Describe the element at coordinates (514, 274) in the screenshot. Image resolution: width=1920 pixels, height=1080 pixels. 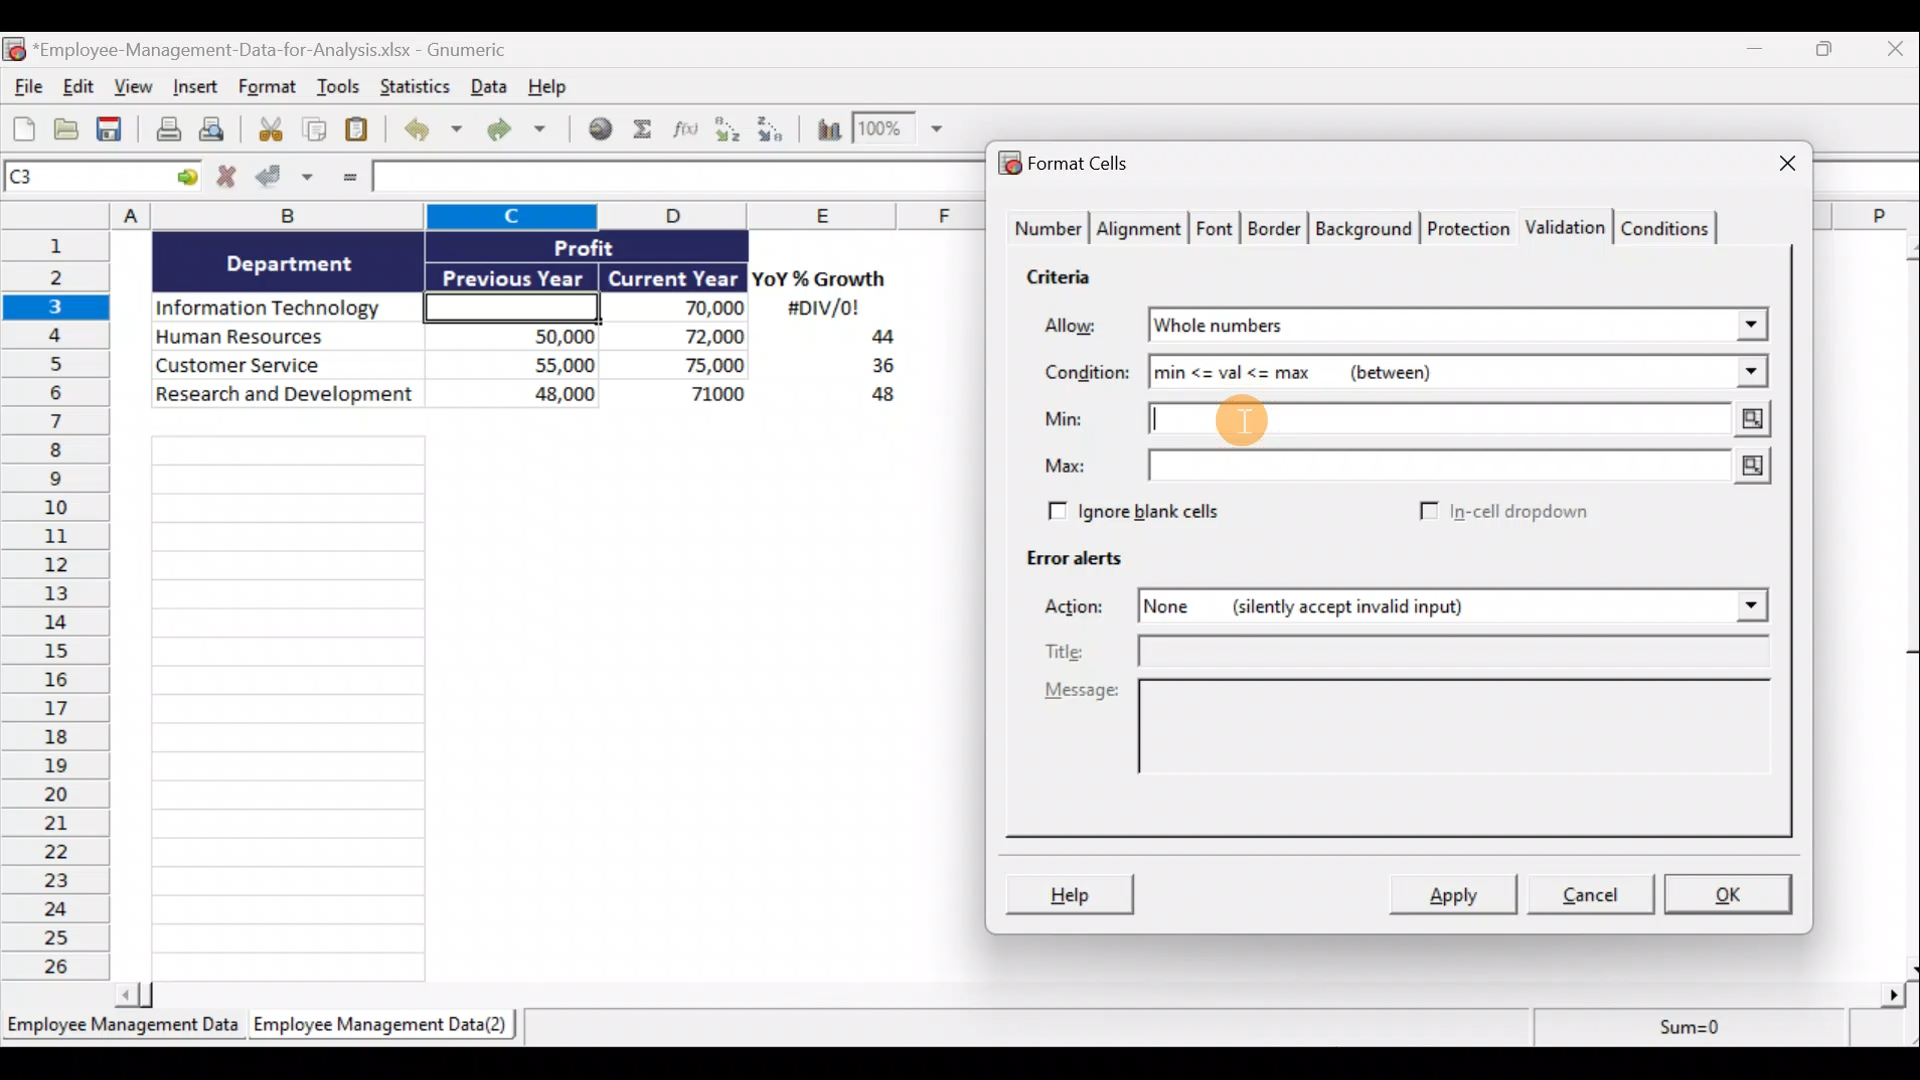
I see `Previous Year` at that location.